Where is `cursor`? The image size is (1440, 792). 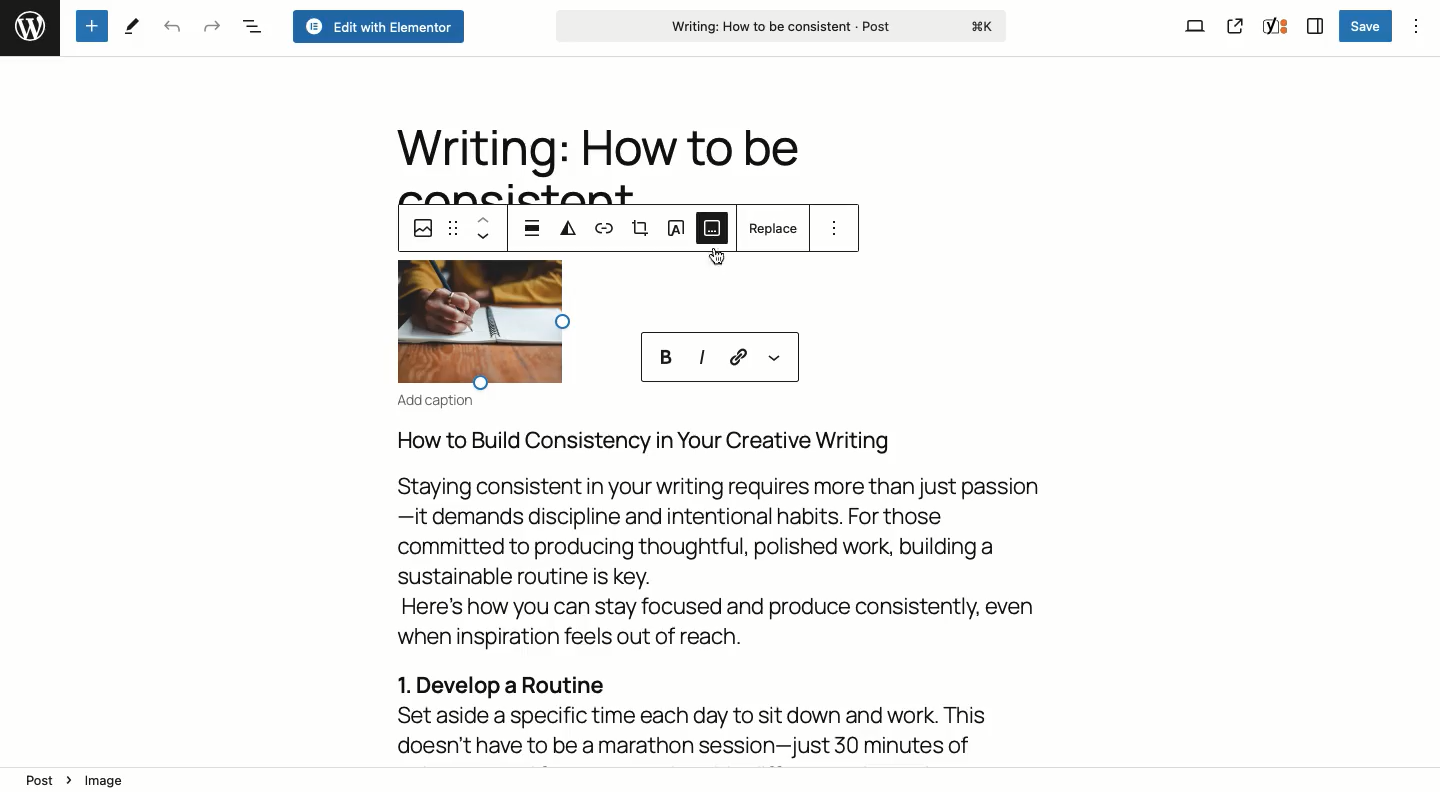 cursor is located at coordinates (714, 260).